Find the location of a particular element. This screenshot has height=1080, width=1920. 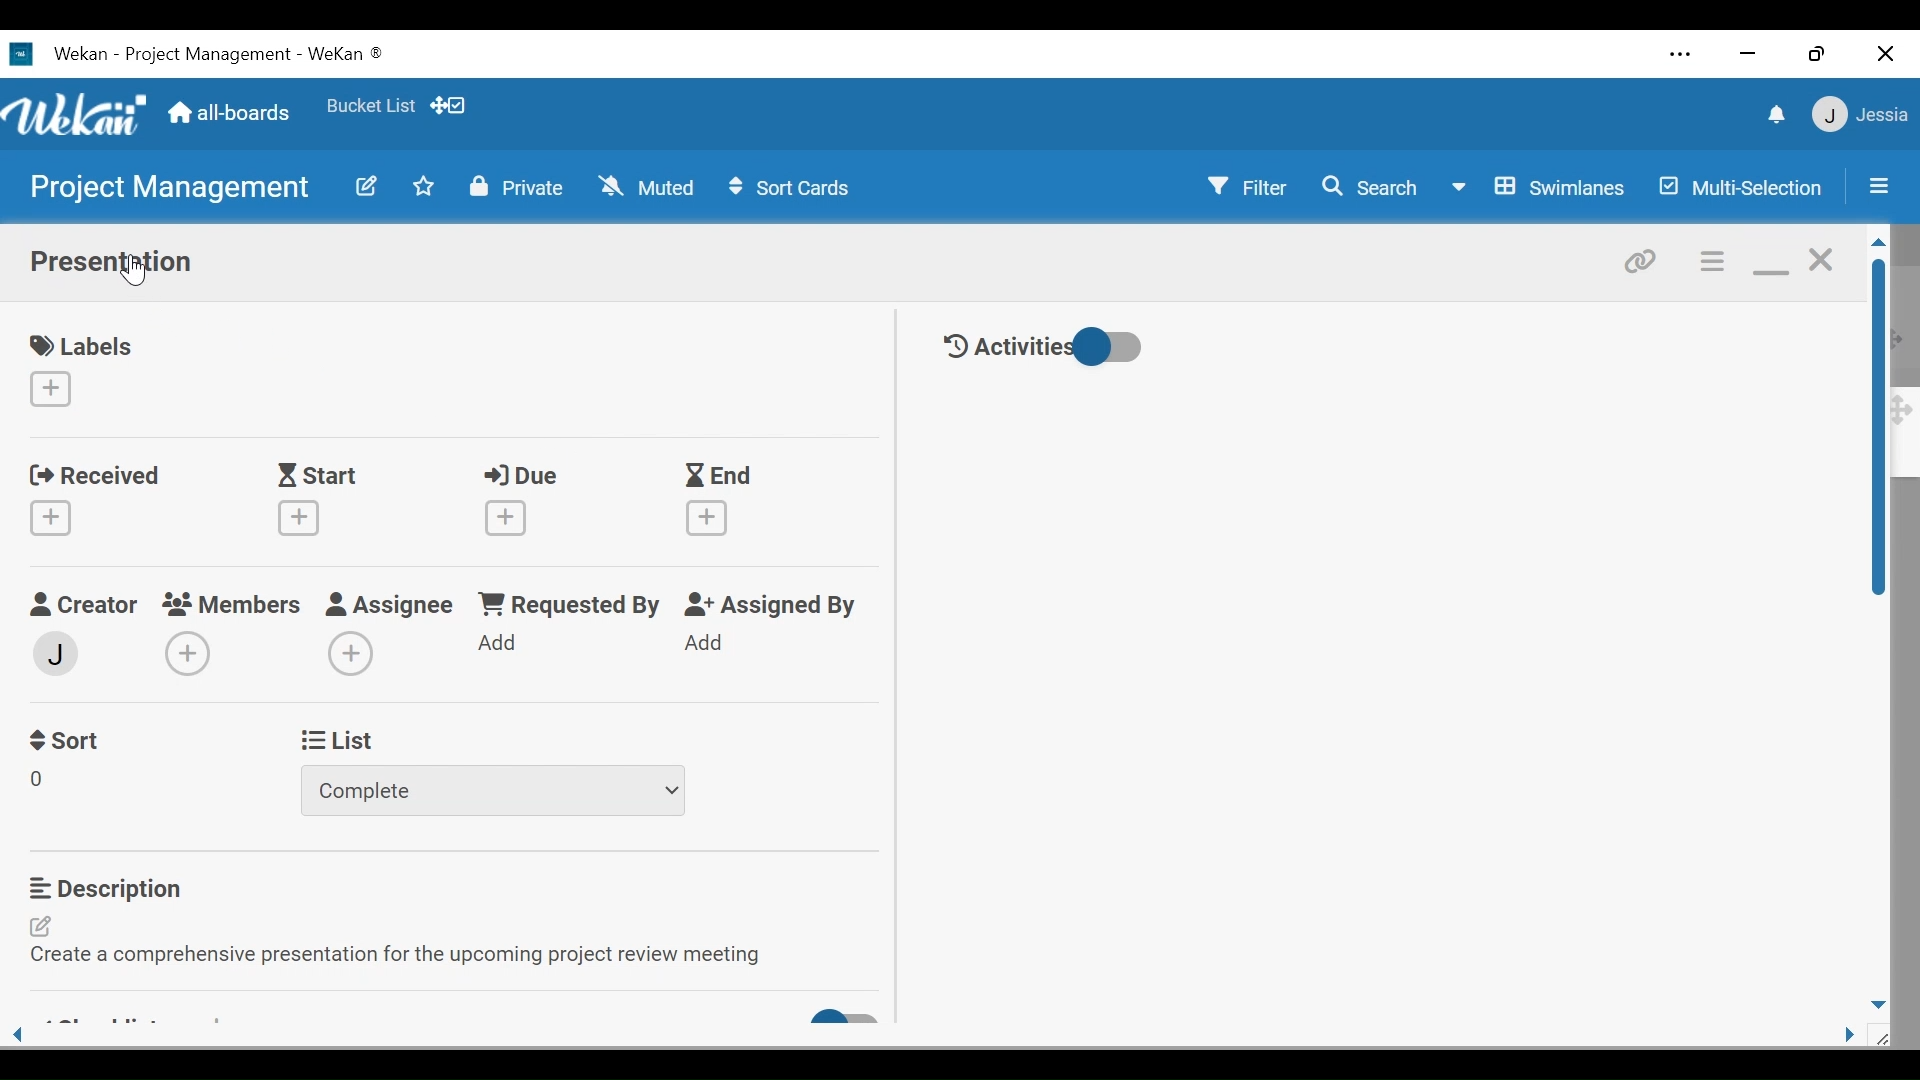

Received Date is located at coordinates (93, 474).